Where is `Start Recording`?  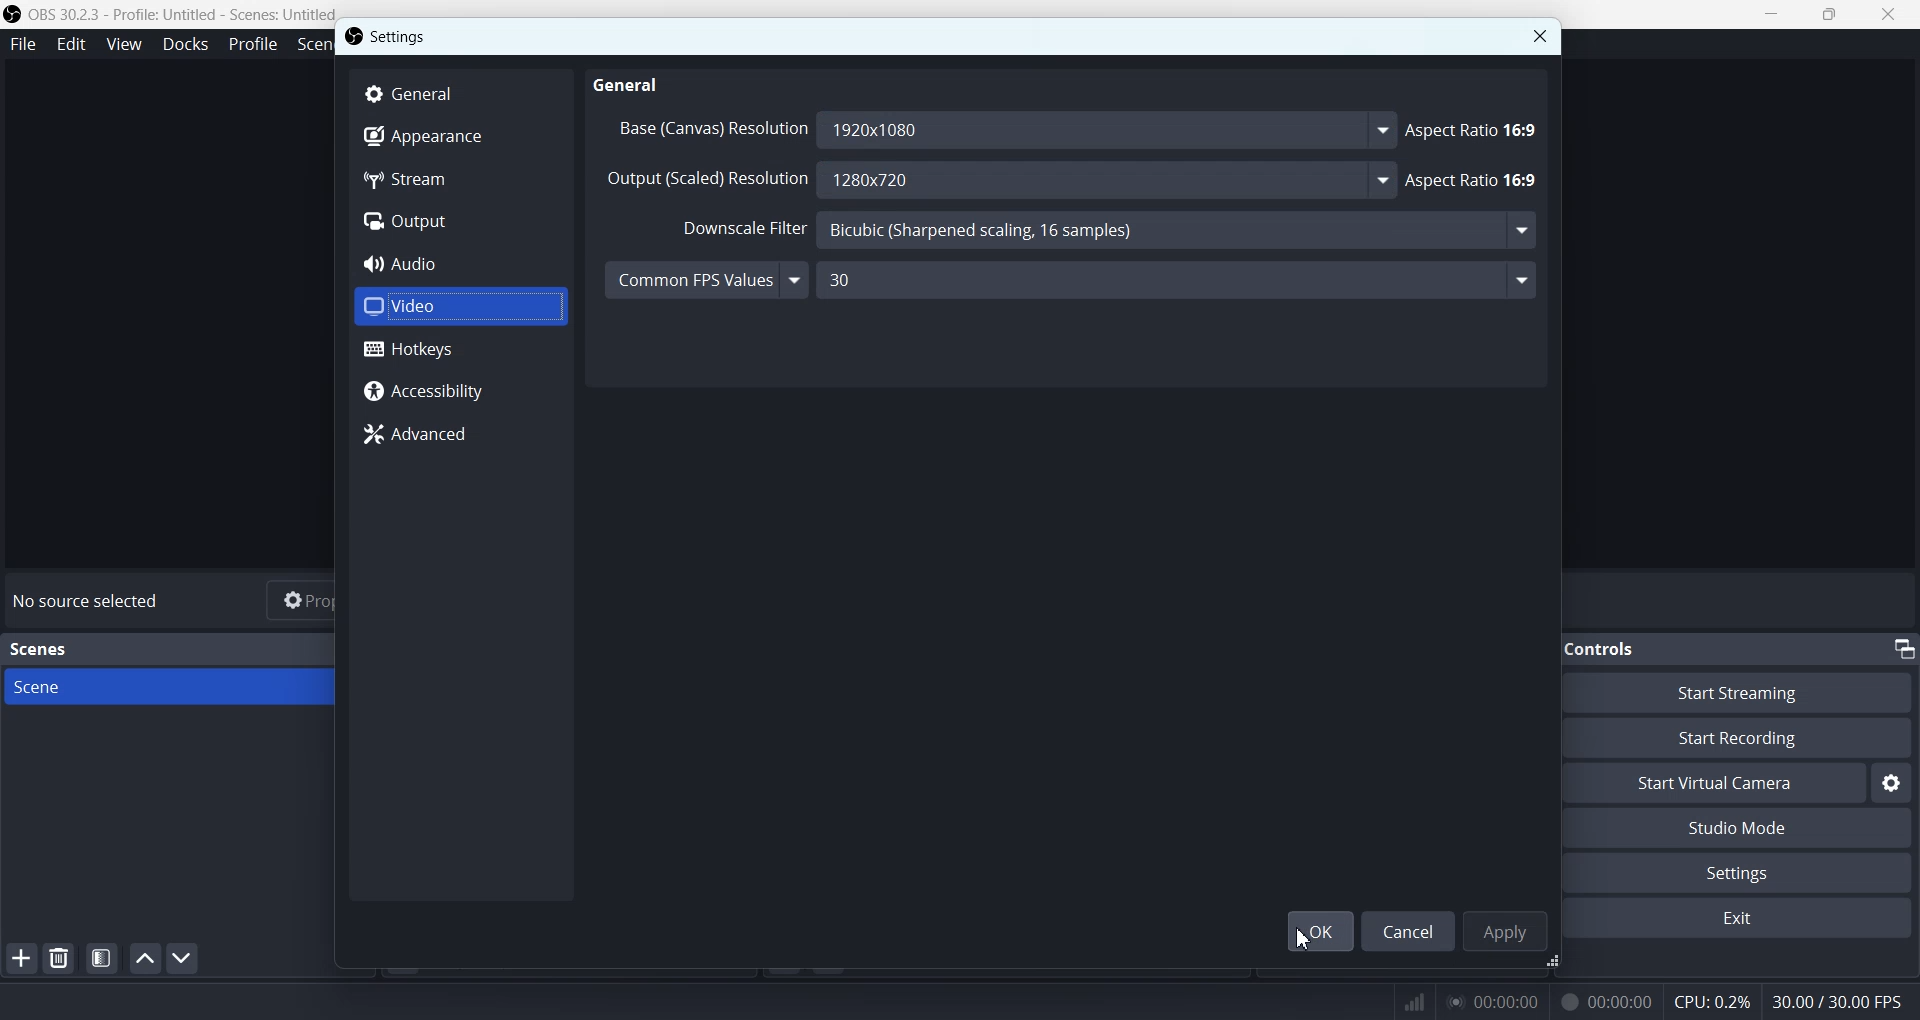
Start Recording is located at coordinates (1756, 738).